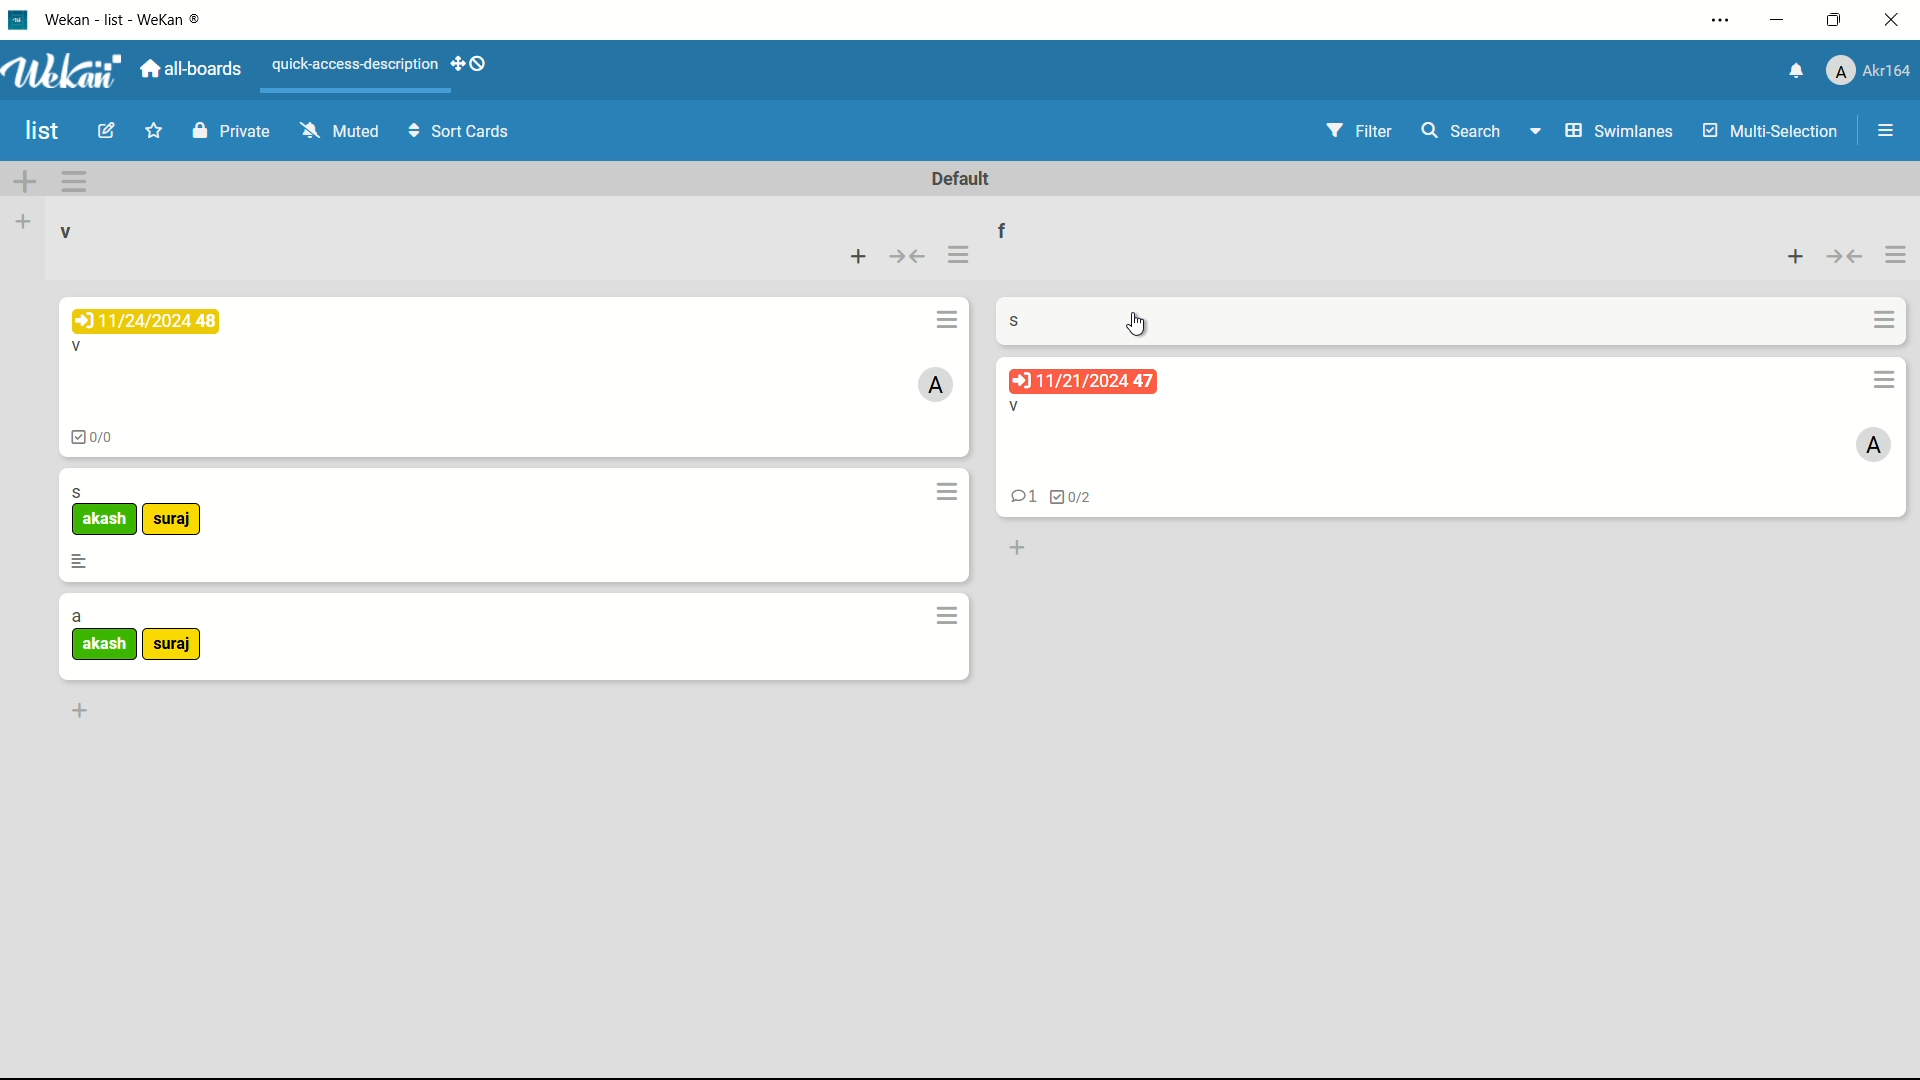  I want to click on card name, so click(1013, 320).